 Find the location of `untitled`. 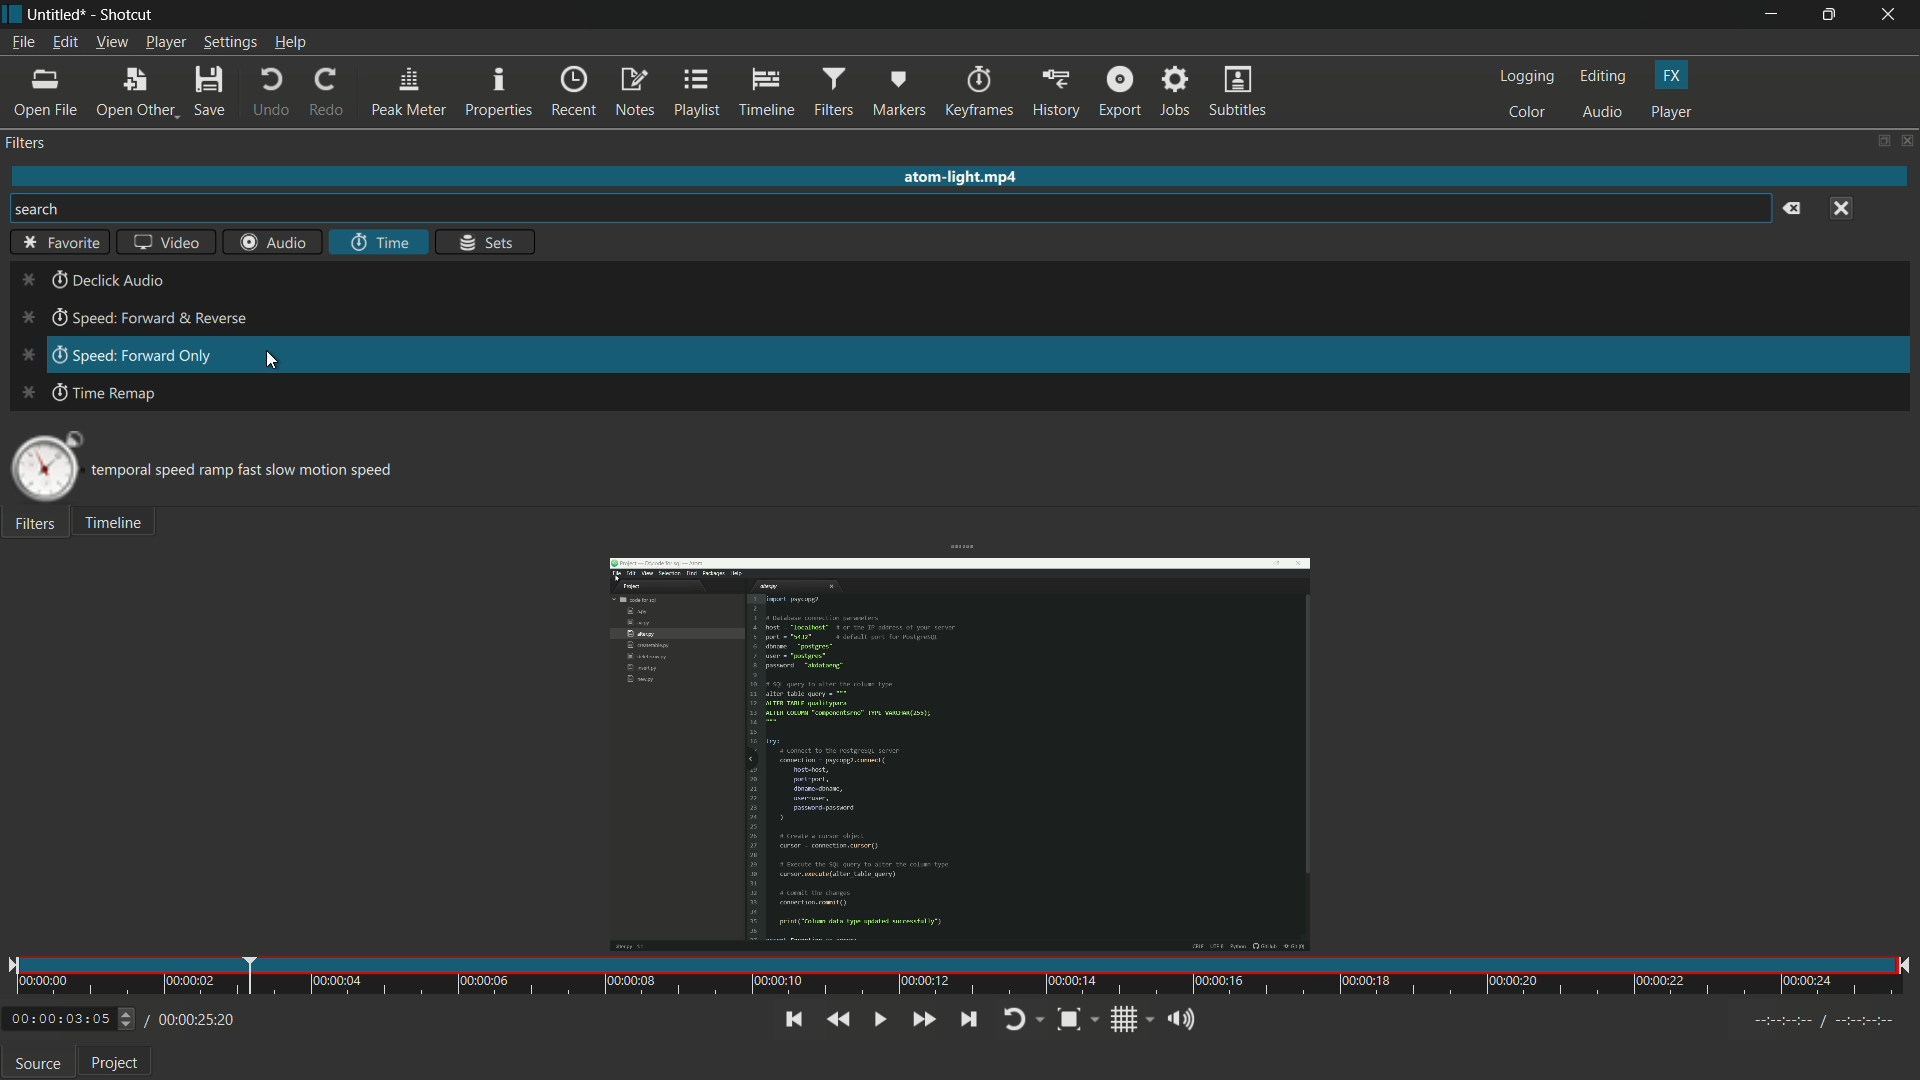

untitled is located at coordinates (58, 13).